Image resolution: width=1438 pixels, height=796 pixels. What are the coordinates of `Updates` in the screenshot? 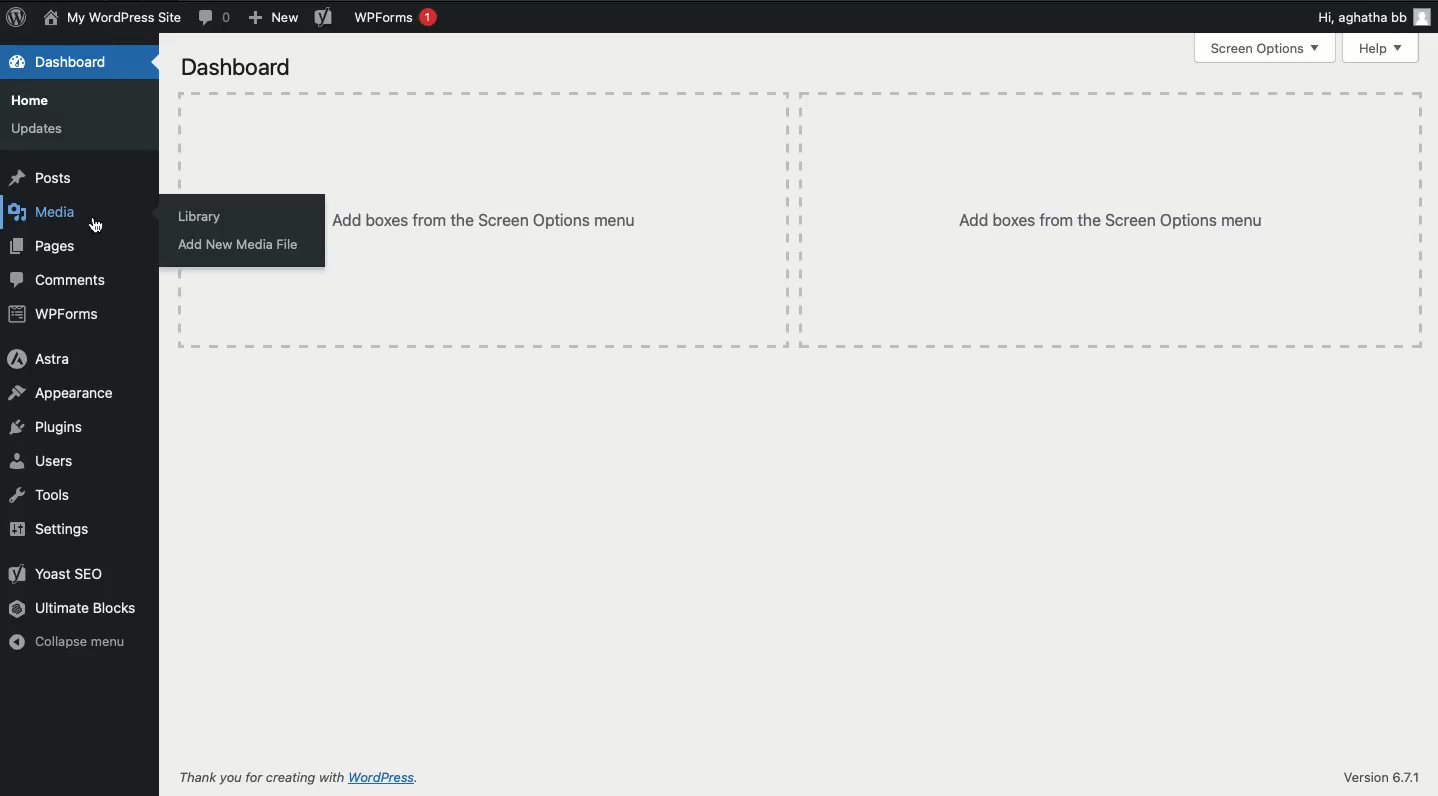 It's located at (39, 131).